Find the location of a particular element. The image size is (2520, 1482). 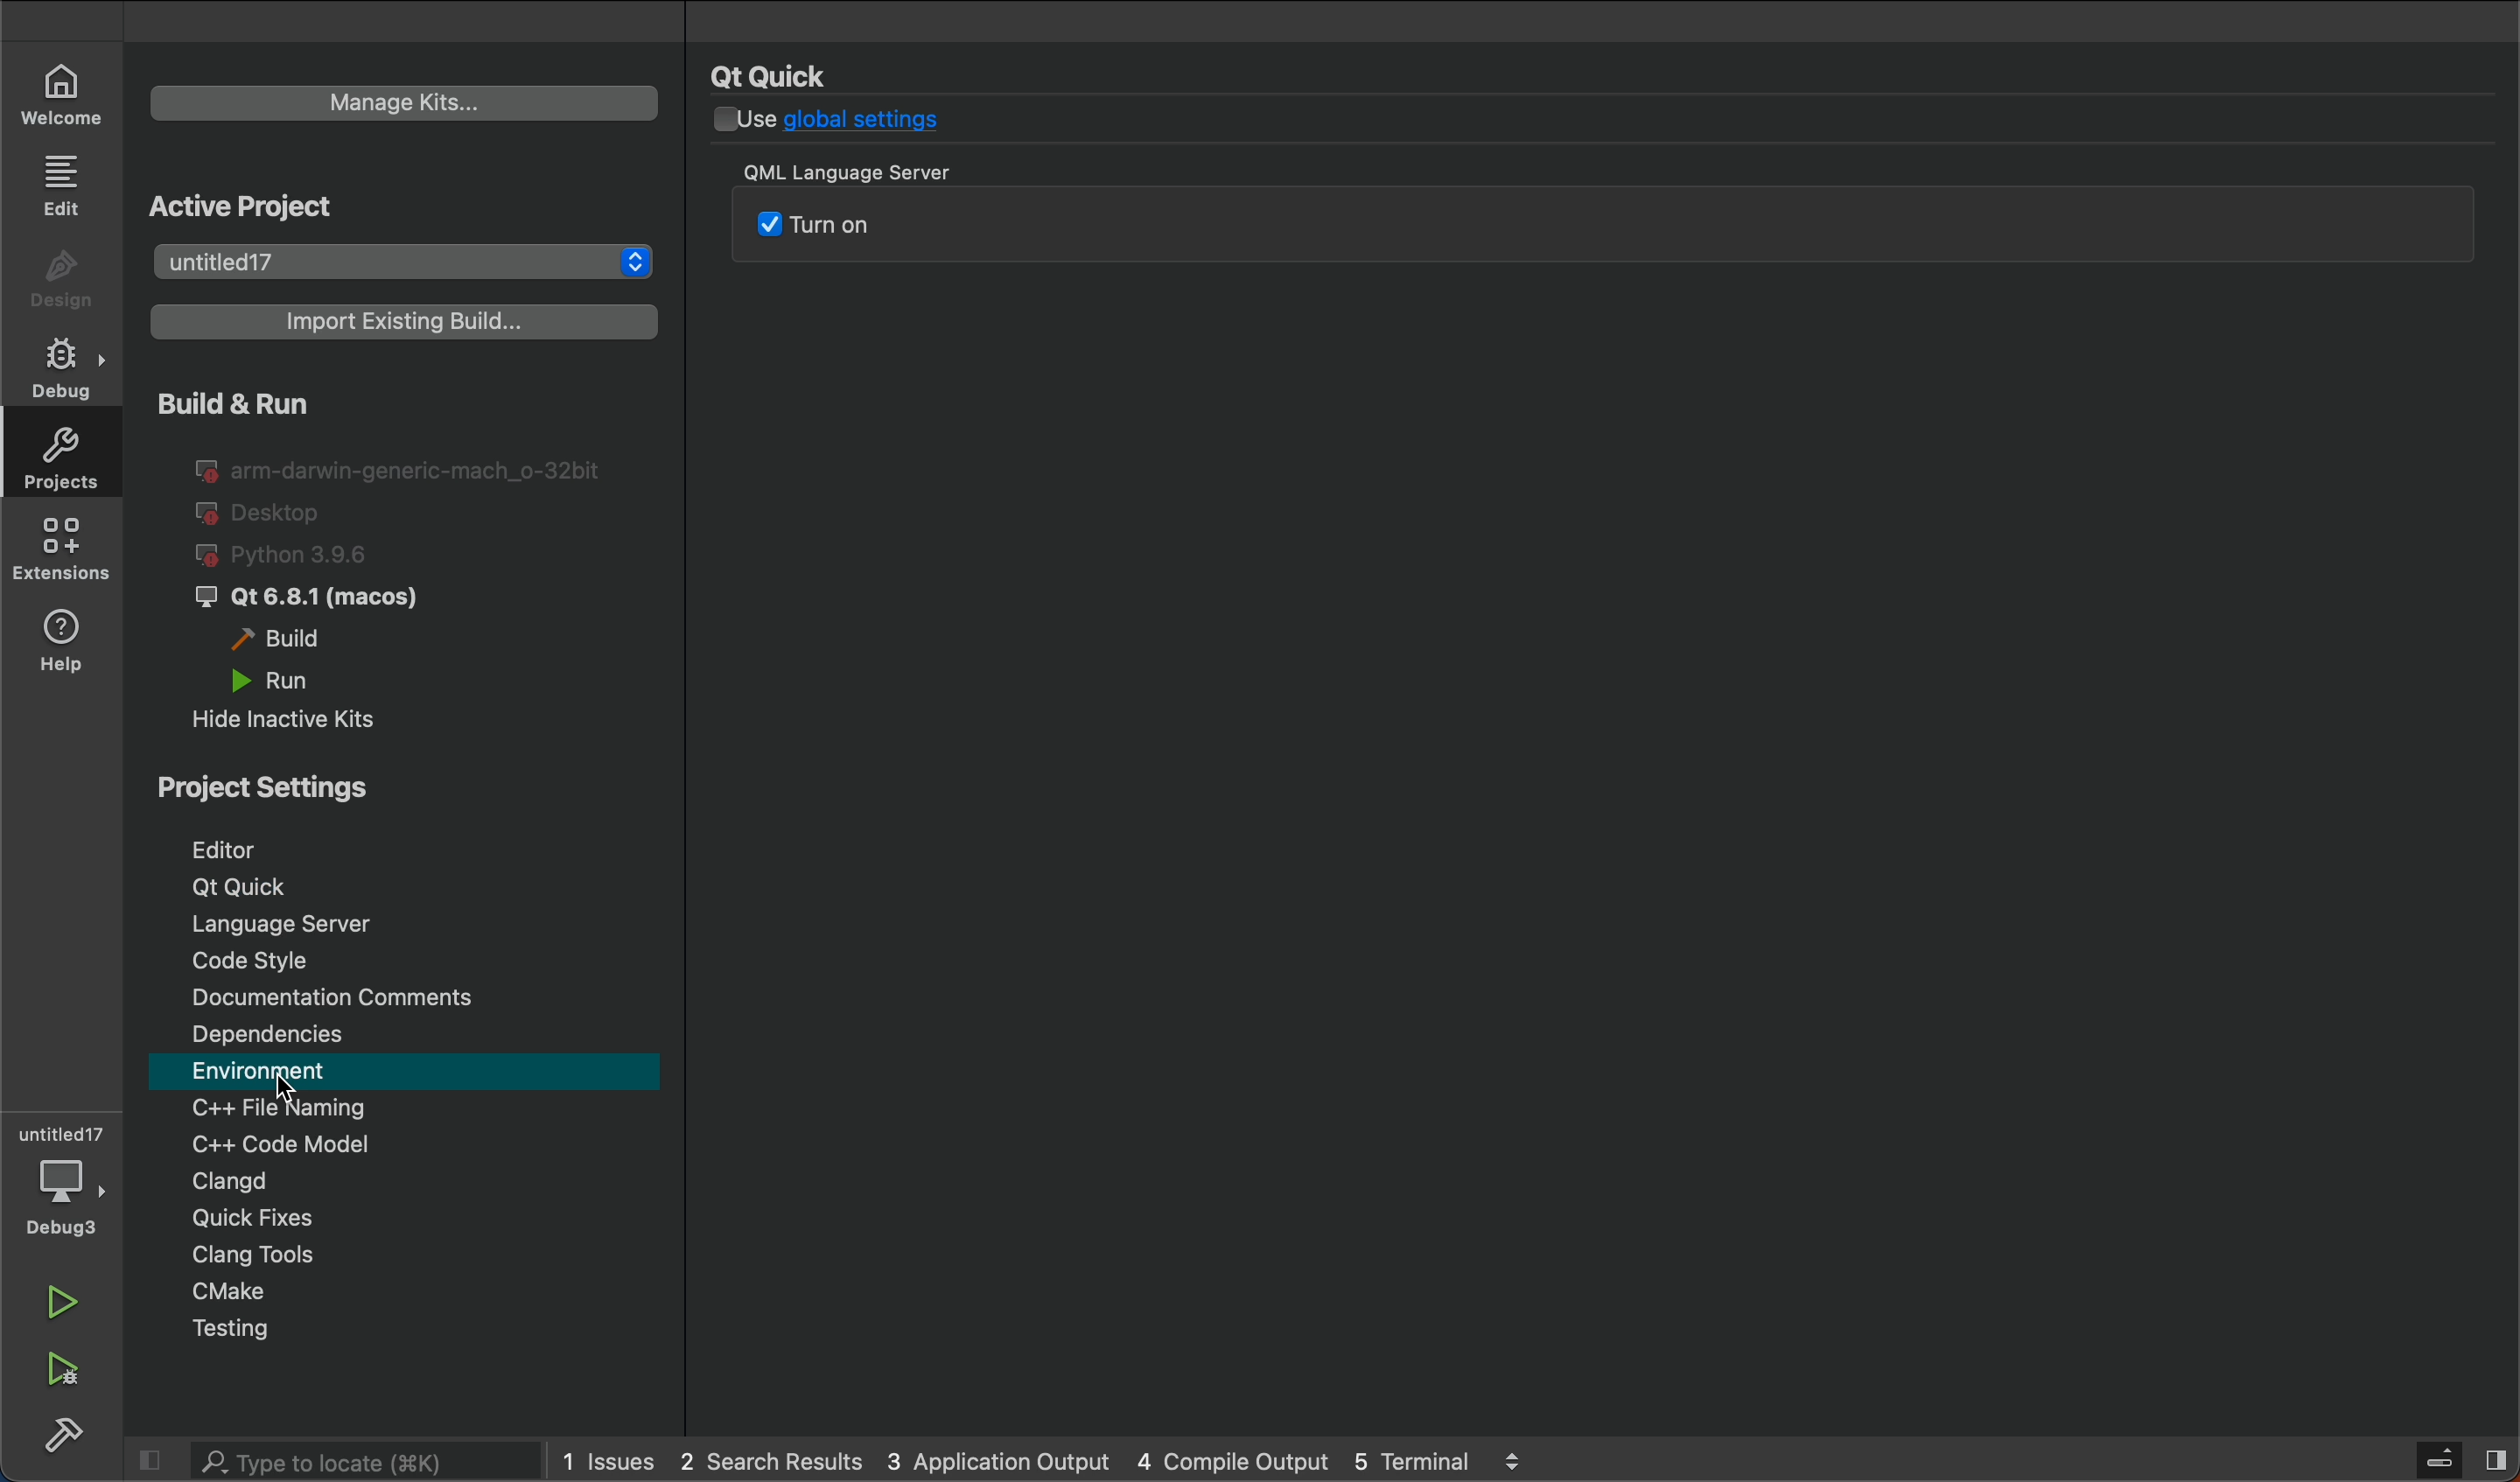

Qt Quick is located at coordinates (419, 887).